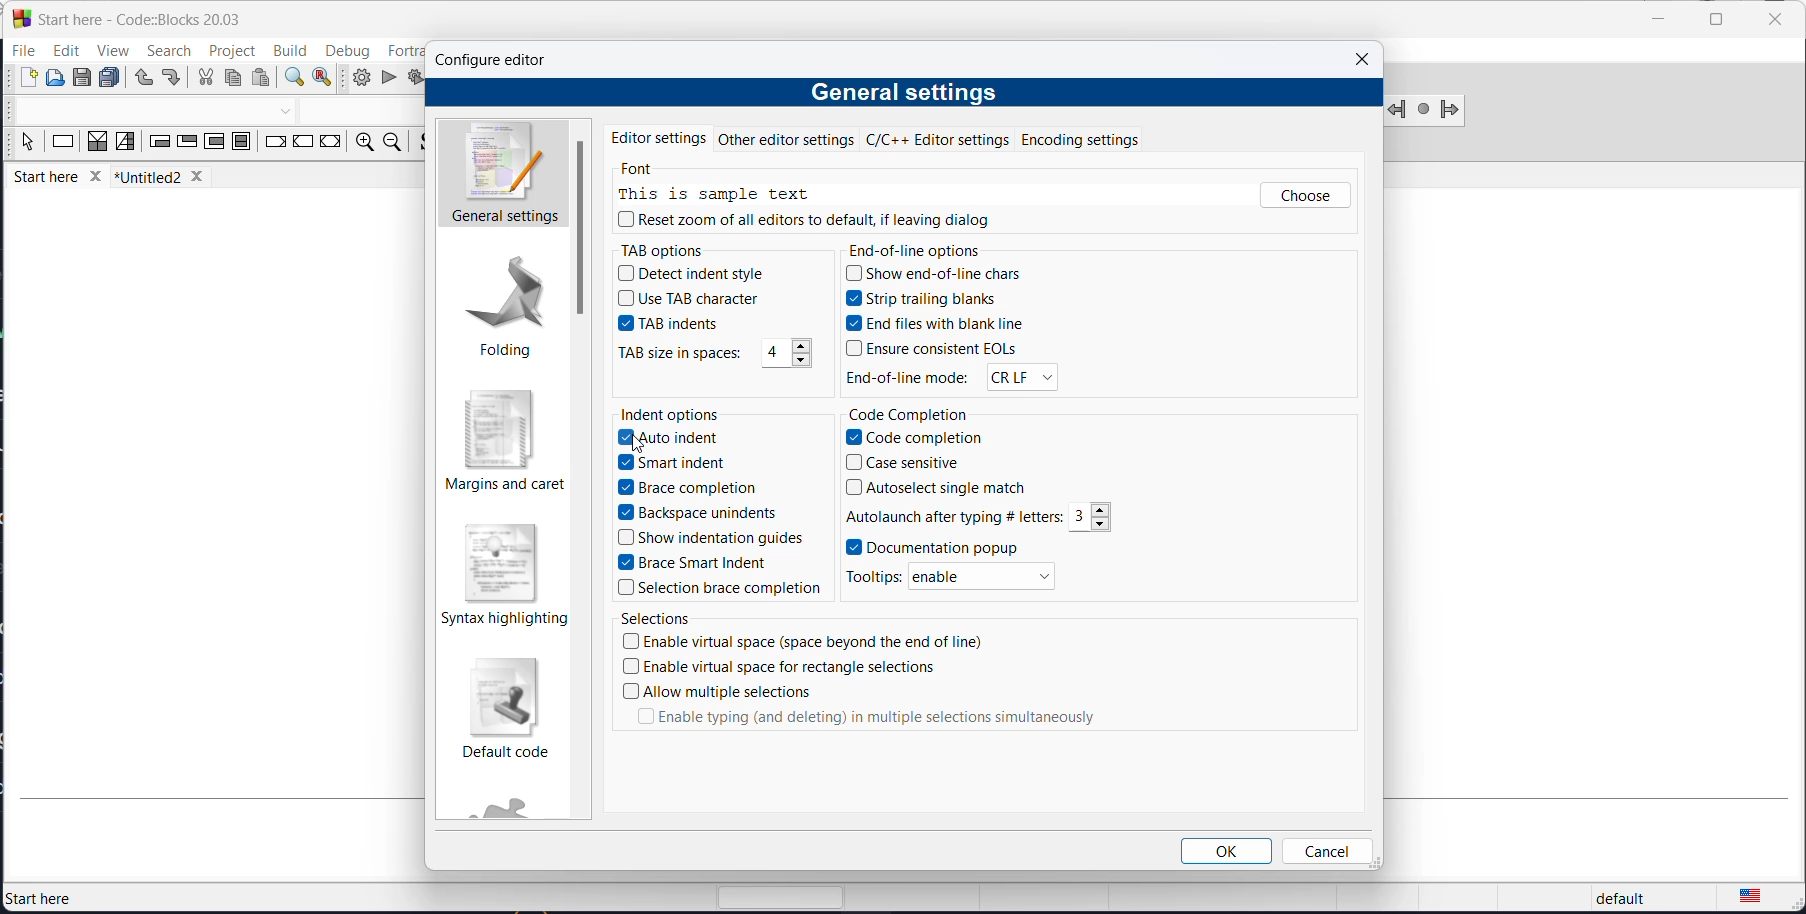  I want to click on end of line options, so click(924, 247).